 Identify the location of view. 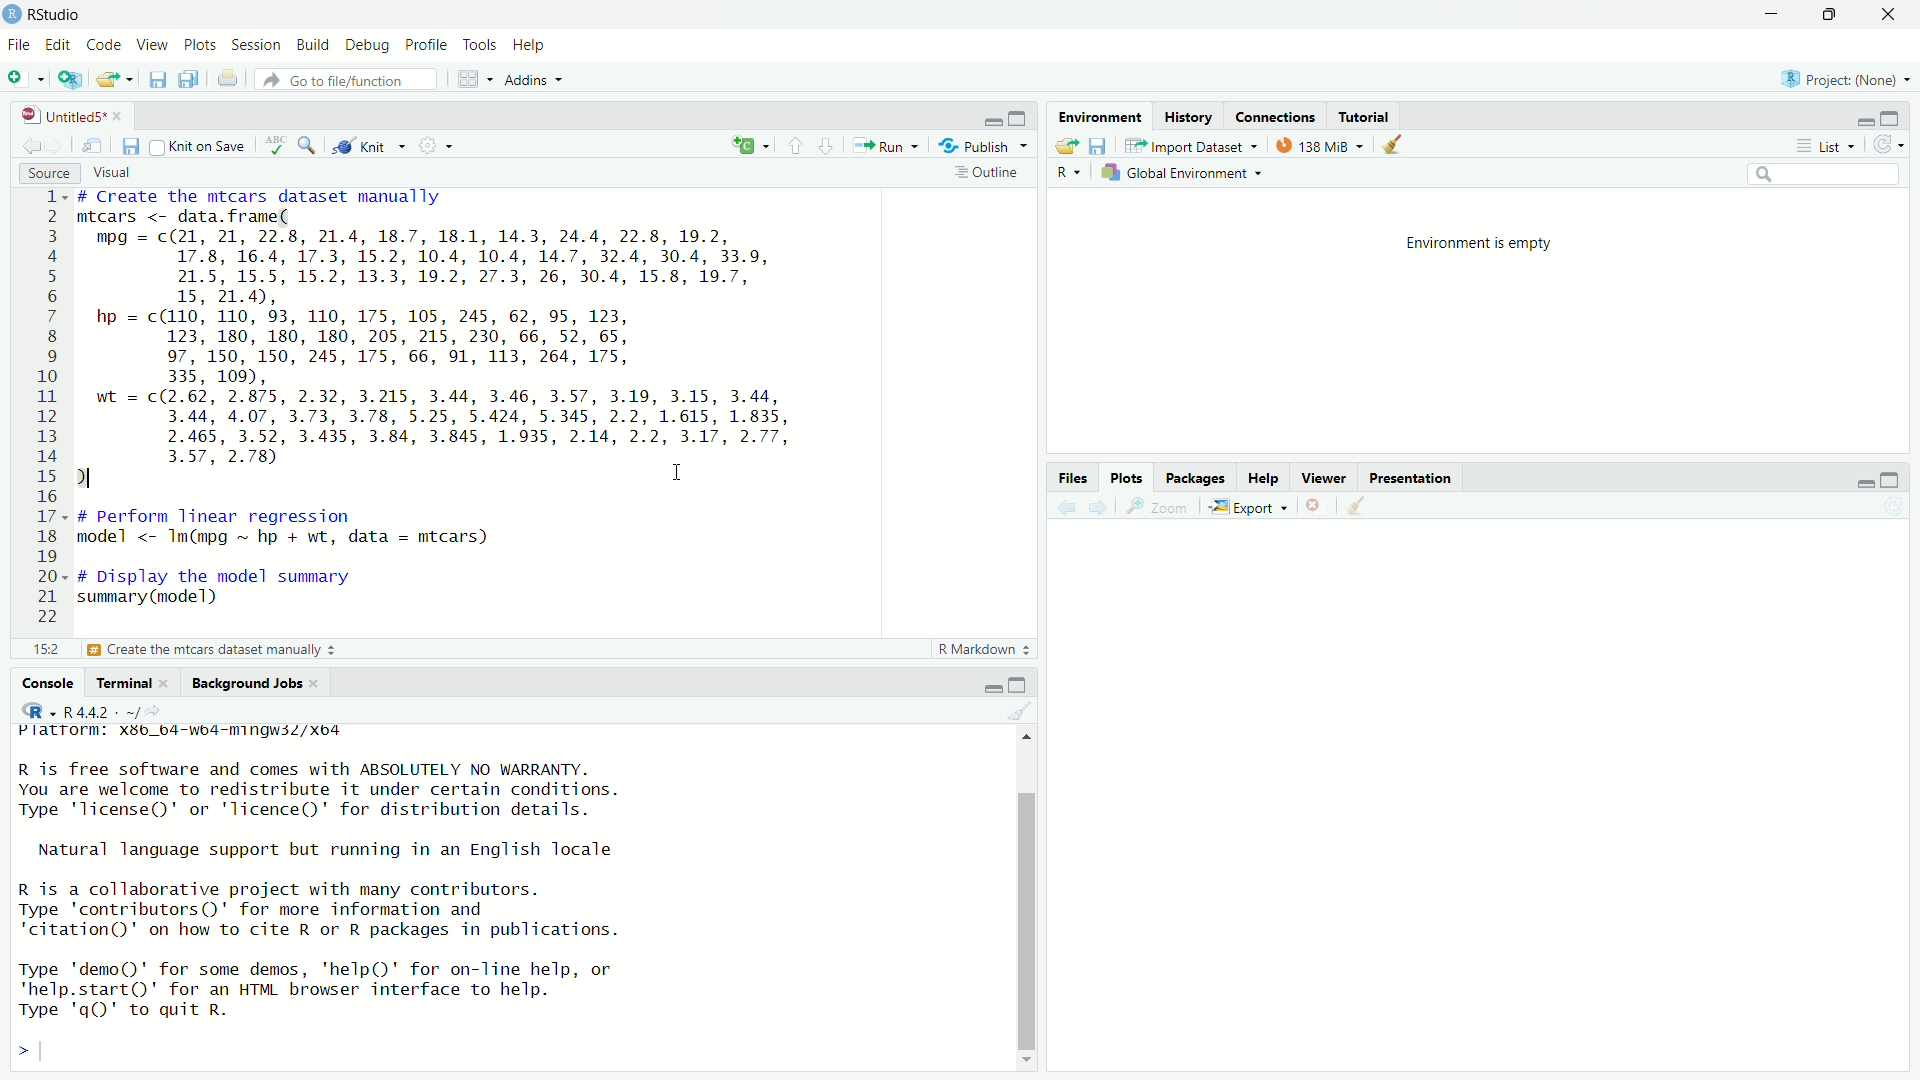
(154, 45).